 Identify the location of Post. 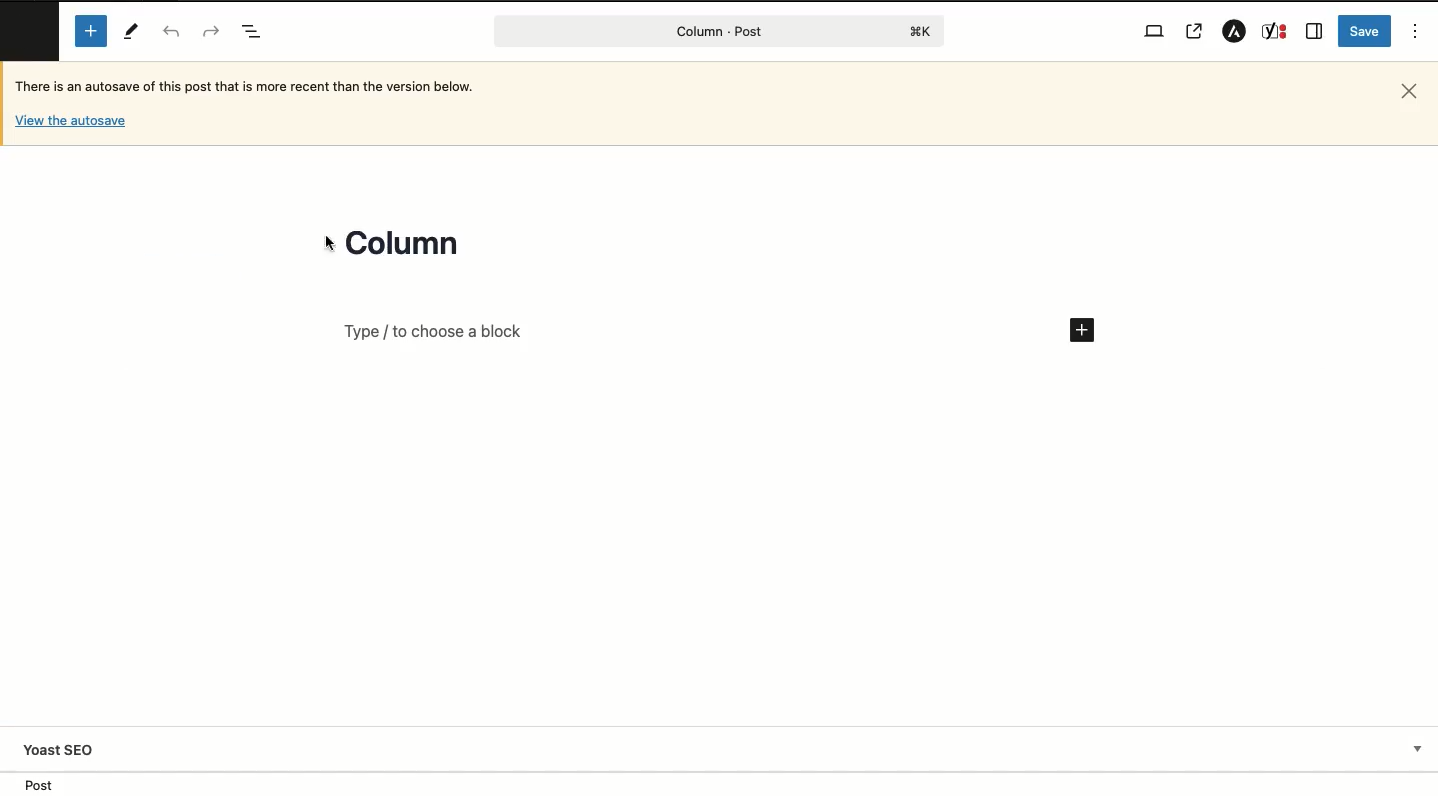
(720, 31).